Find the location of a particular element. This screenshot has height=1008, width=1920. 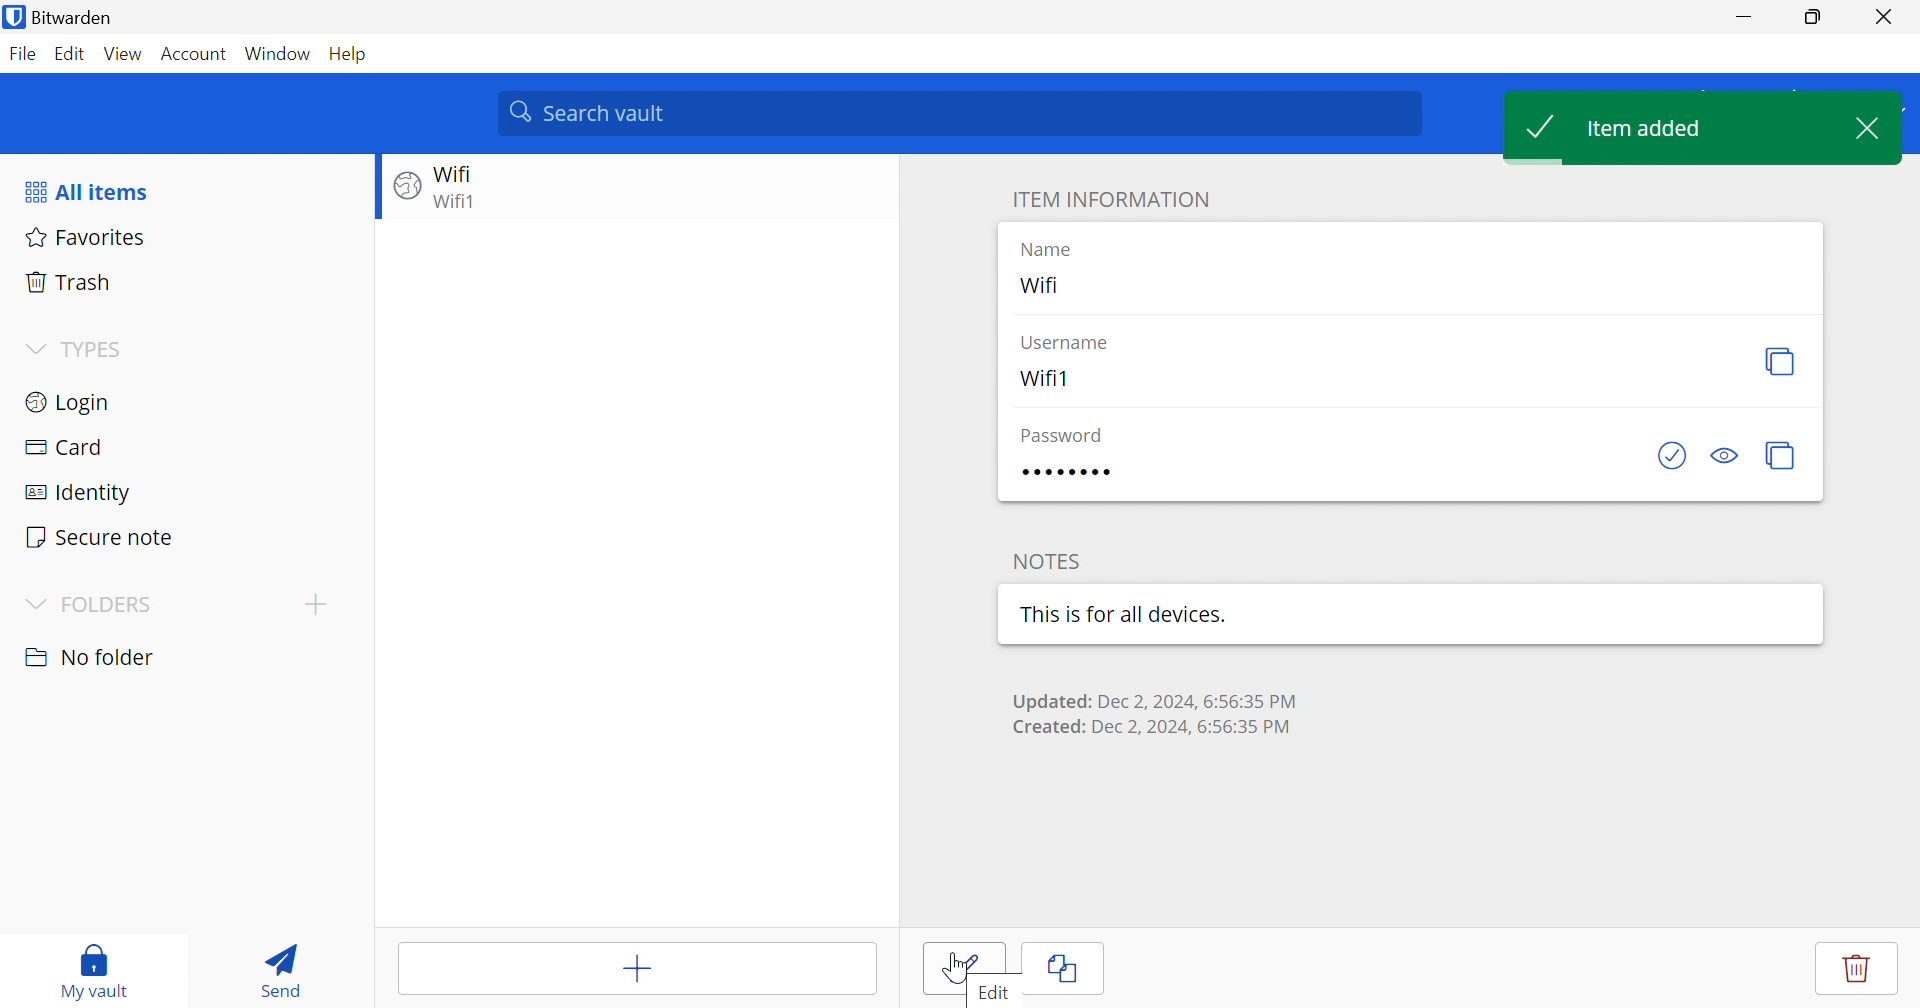

Minimize is located at coordinates (1744, 18).